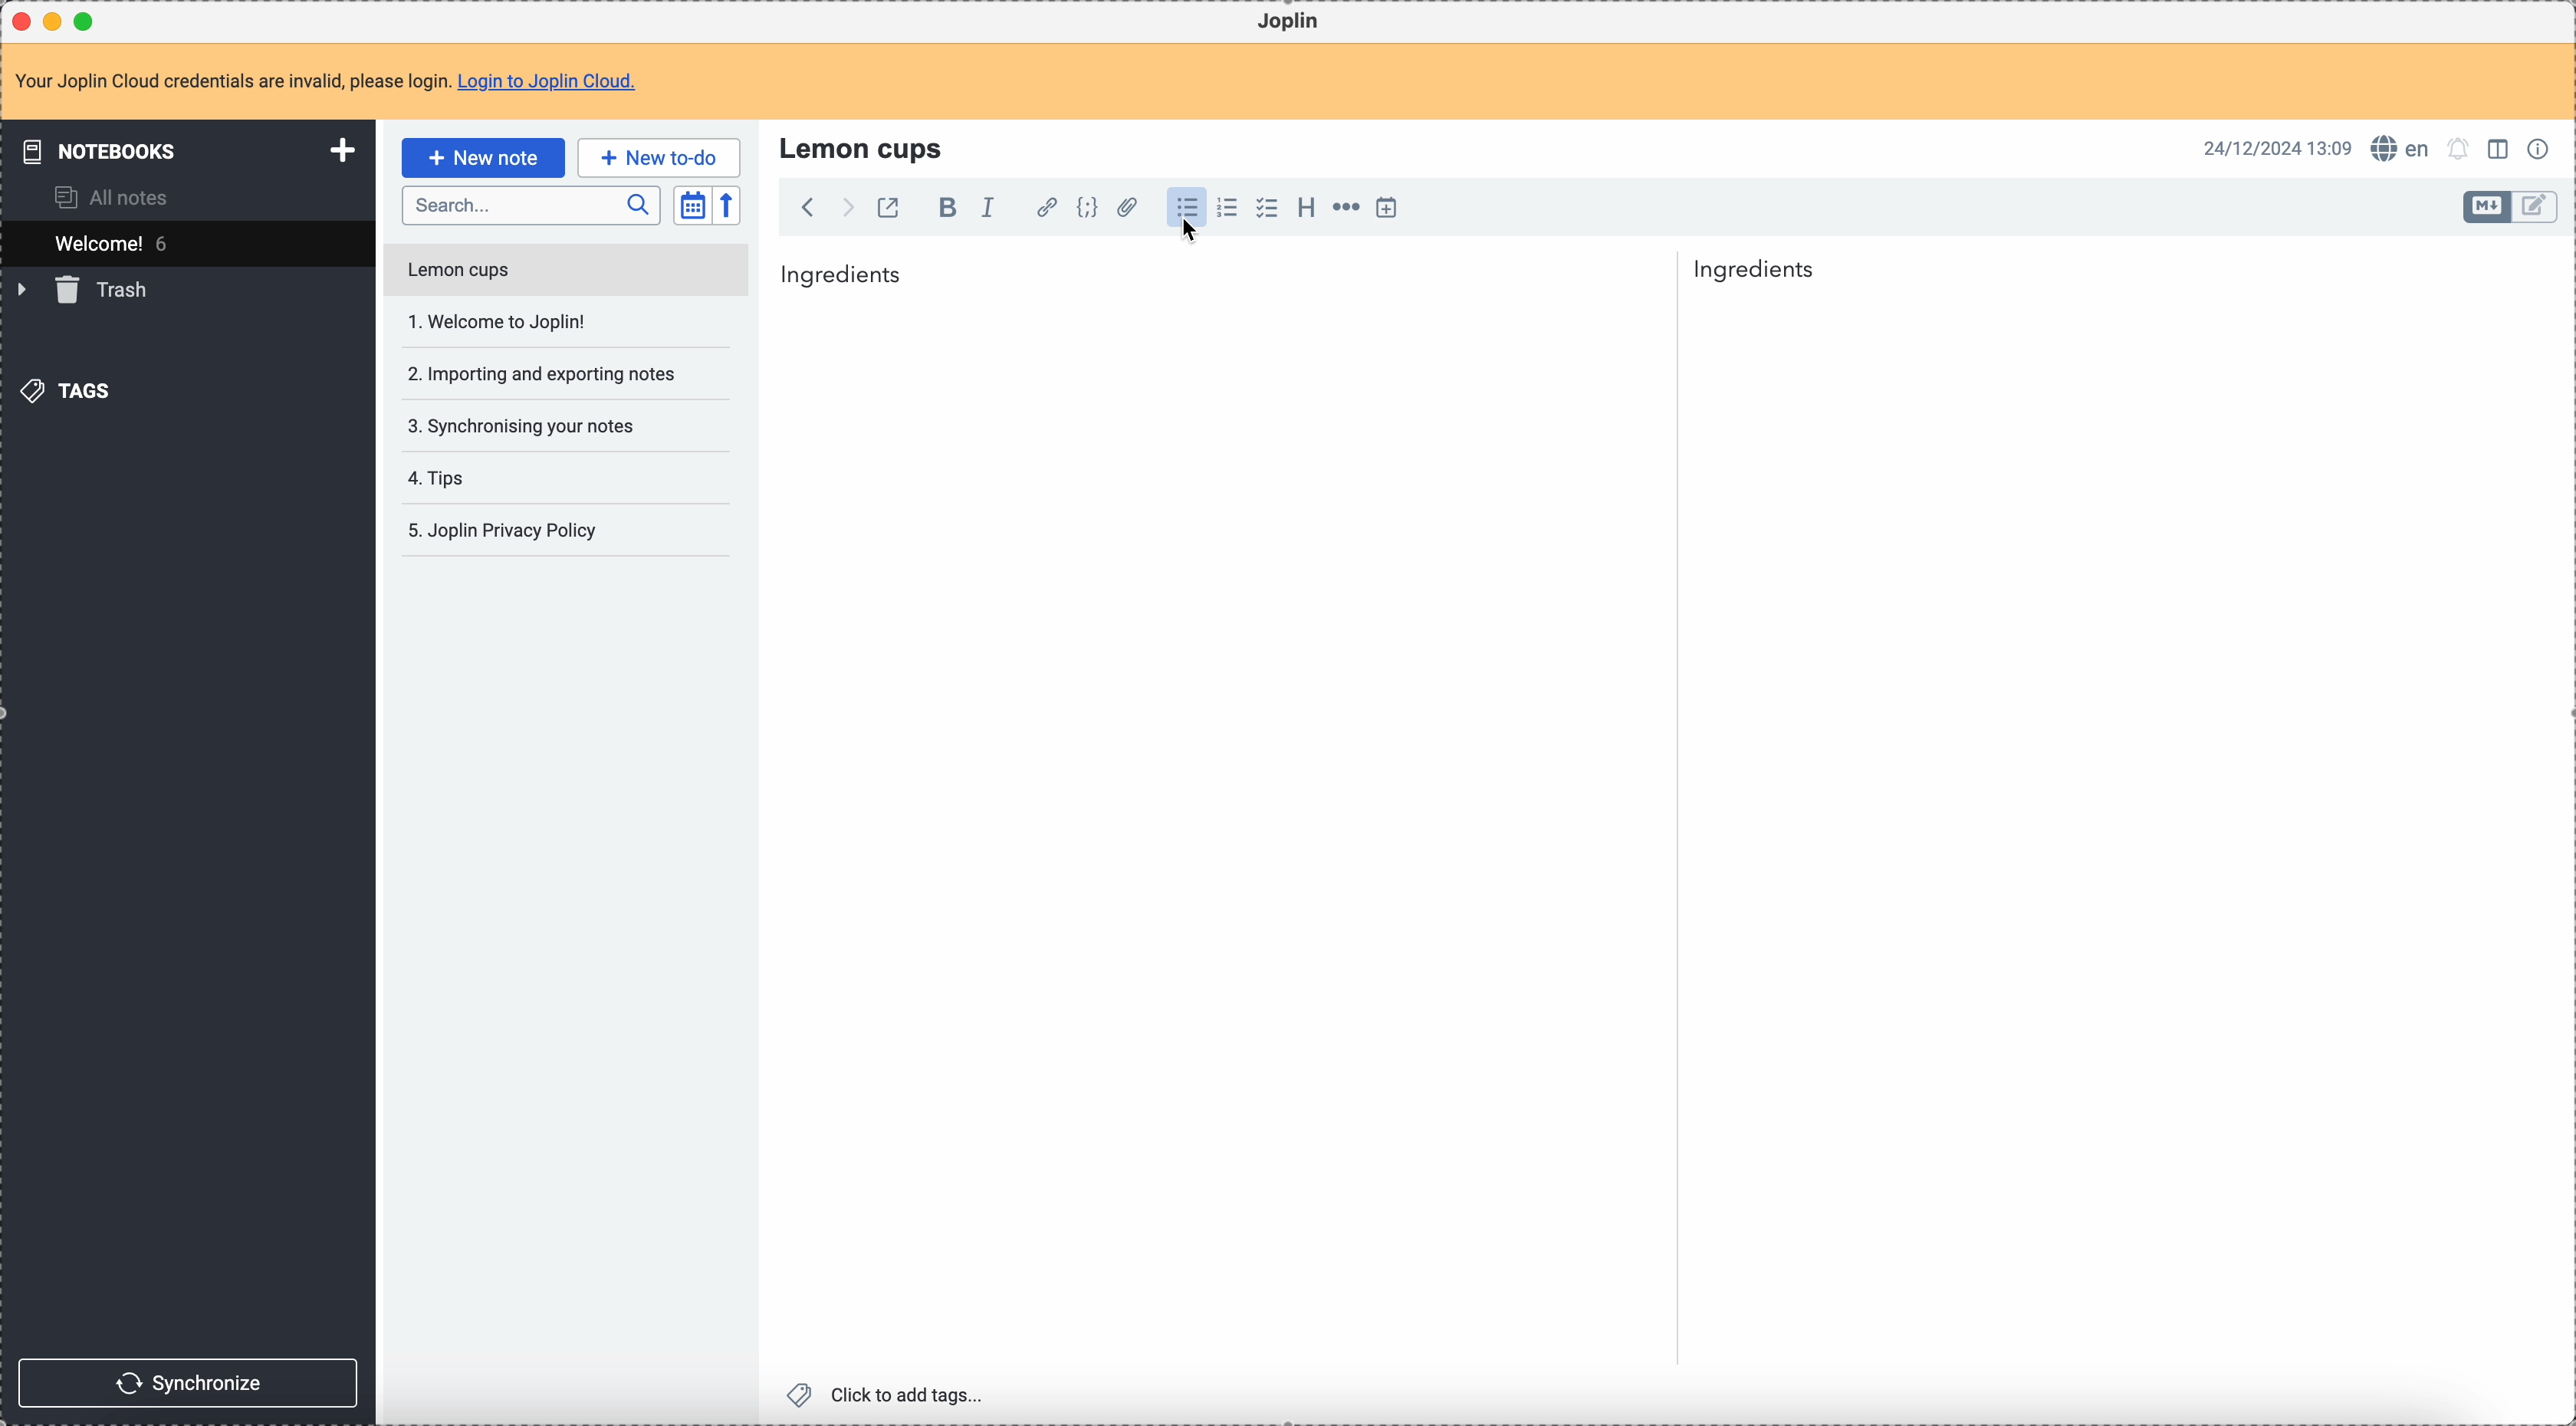  What do you see at coordinates (187, 243) in the screenshot?
I see `welcome` at bounding box center [187, 243].